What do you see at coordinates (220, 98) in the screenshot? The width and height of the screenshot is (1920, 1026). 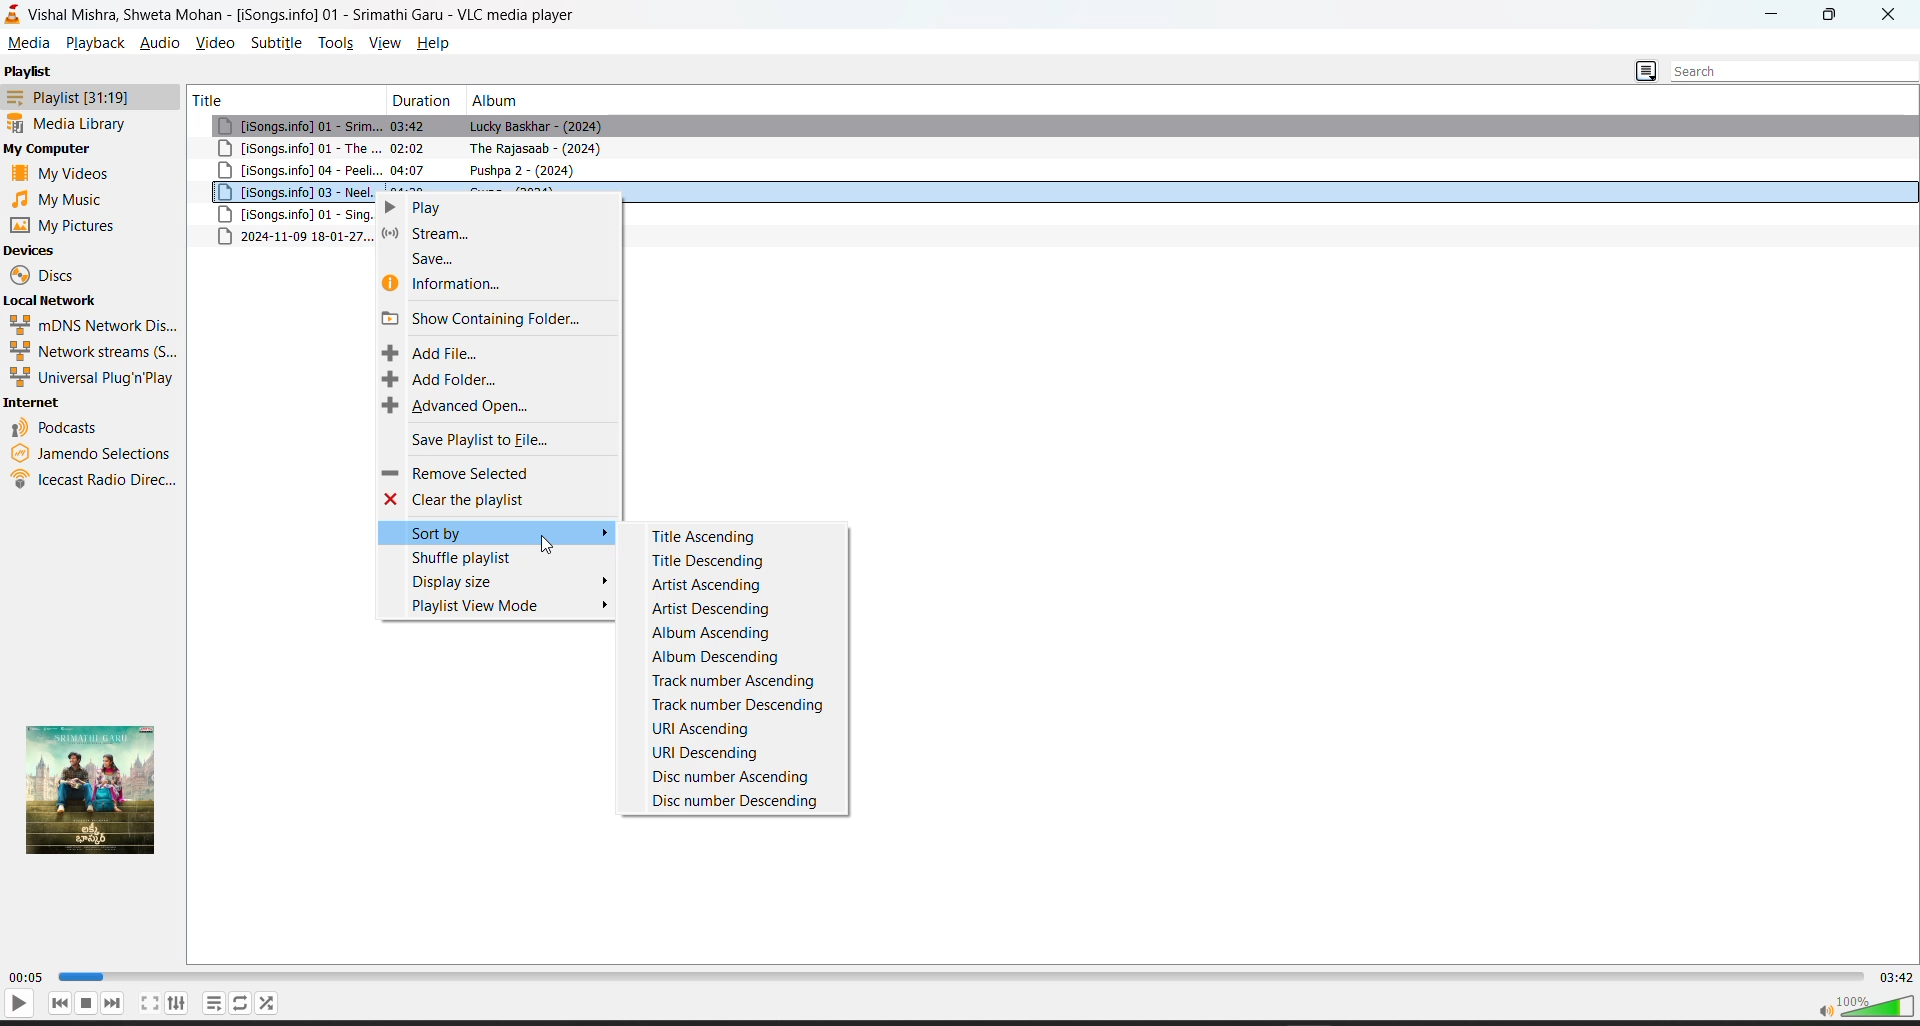 I see `title` at bounding box center [220, 98].